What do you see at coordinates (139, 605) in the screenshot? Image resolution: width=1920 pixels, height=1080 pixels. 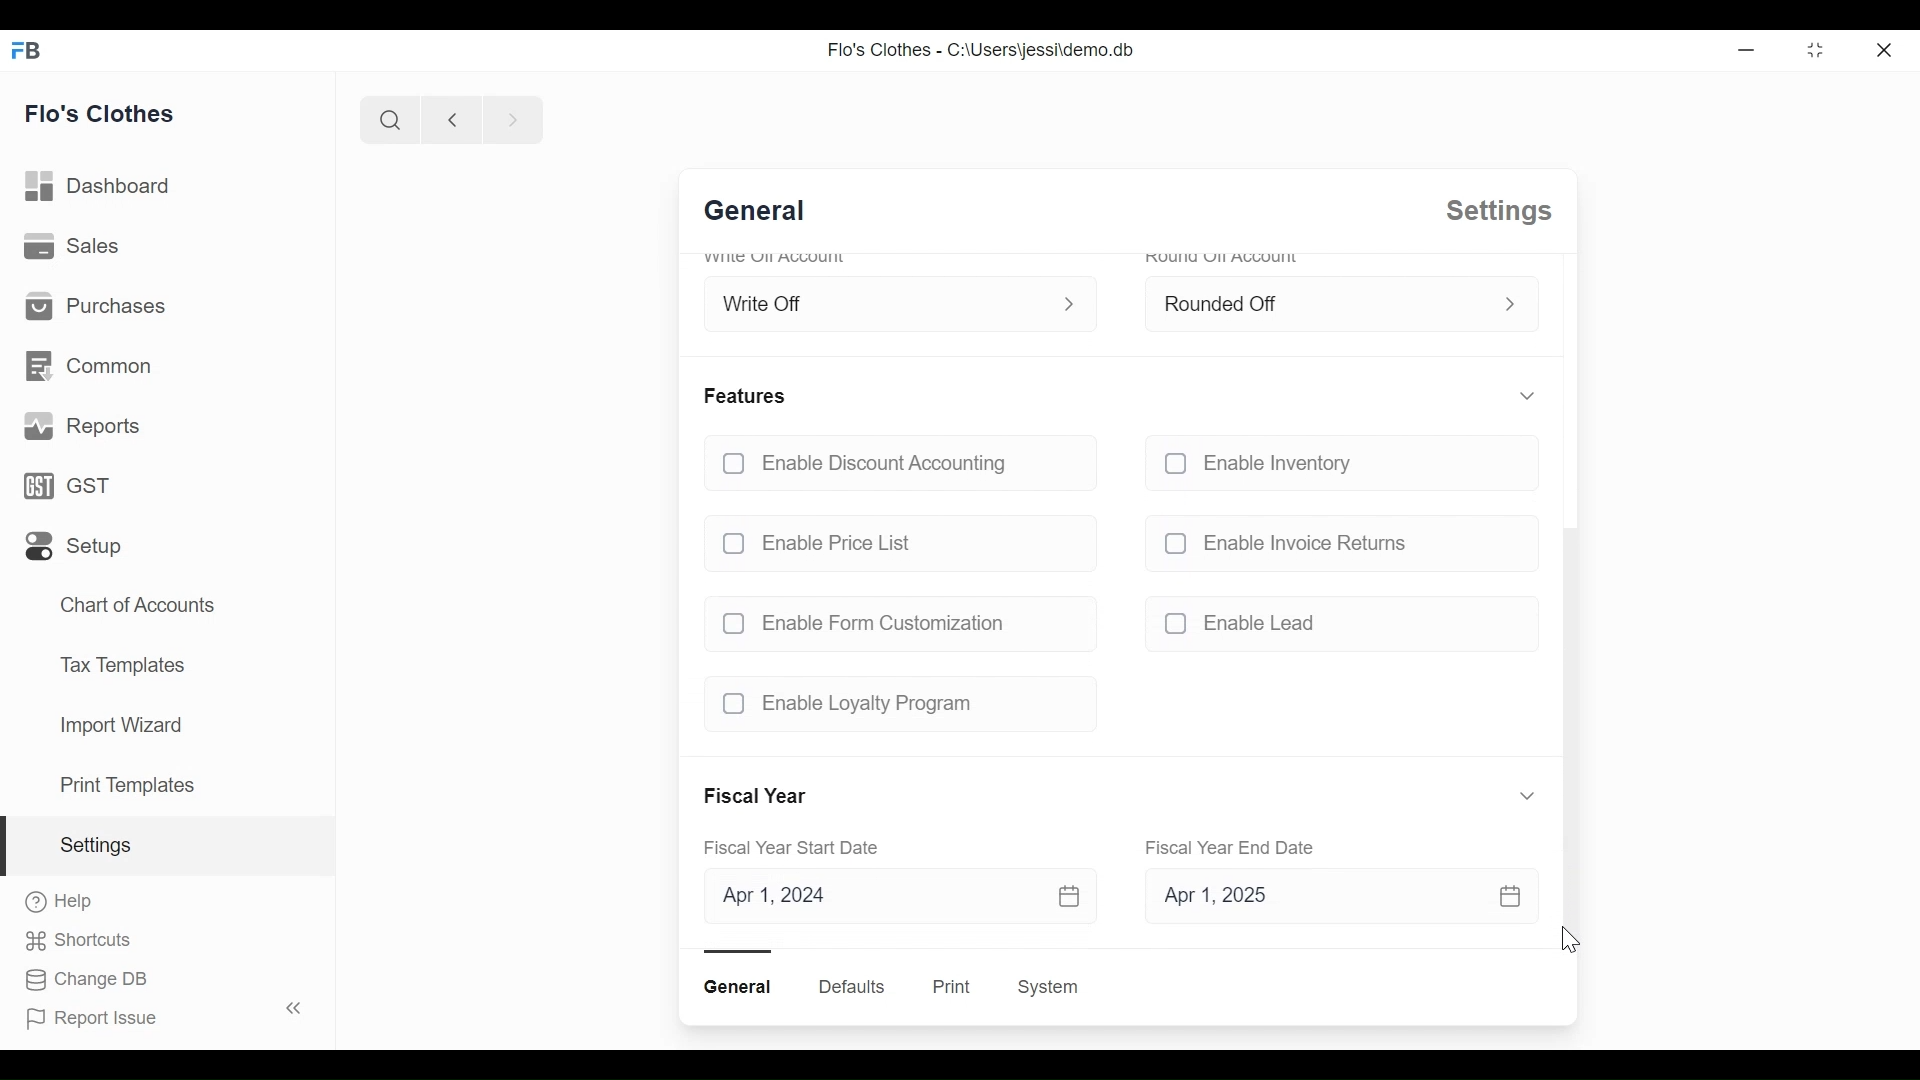 I see `Chart of Accounts` at bounding box center [139, 605].